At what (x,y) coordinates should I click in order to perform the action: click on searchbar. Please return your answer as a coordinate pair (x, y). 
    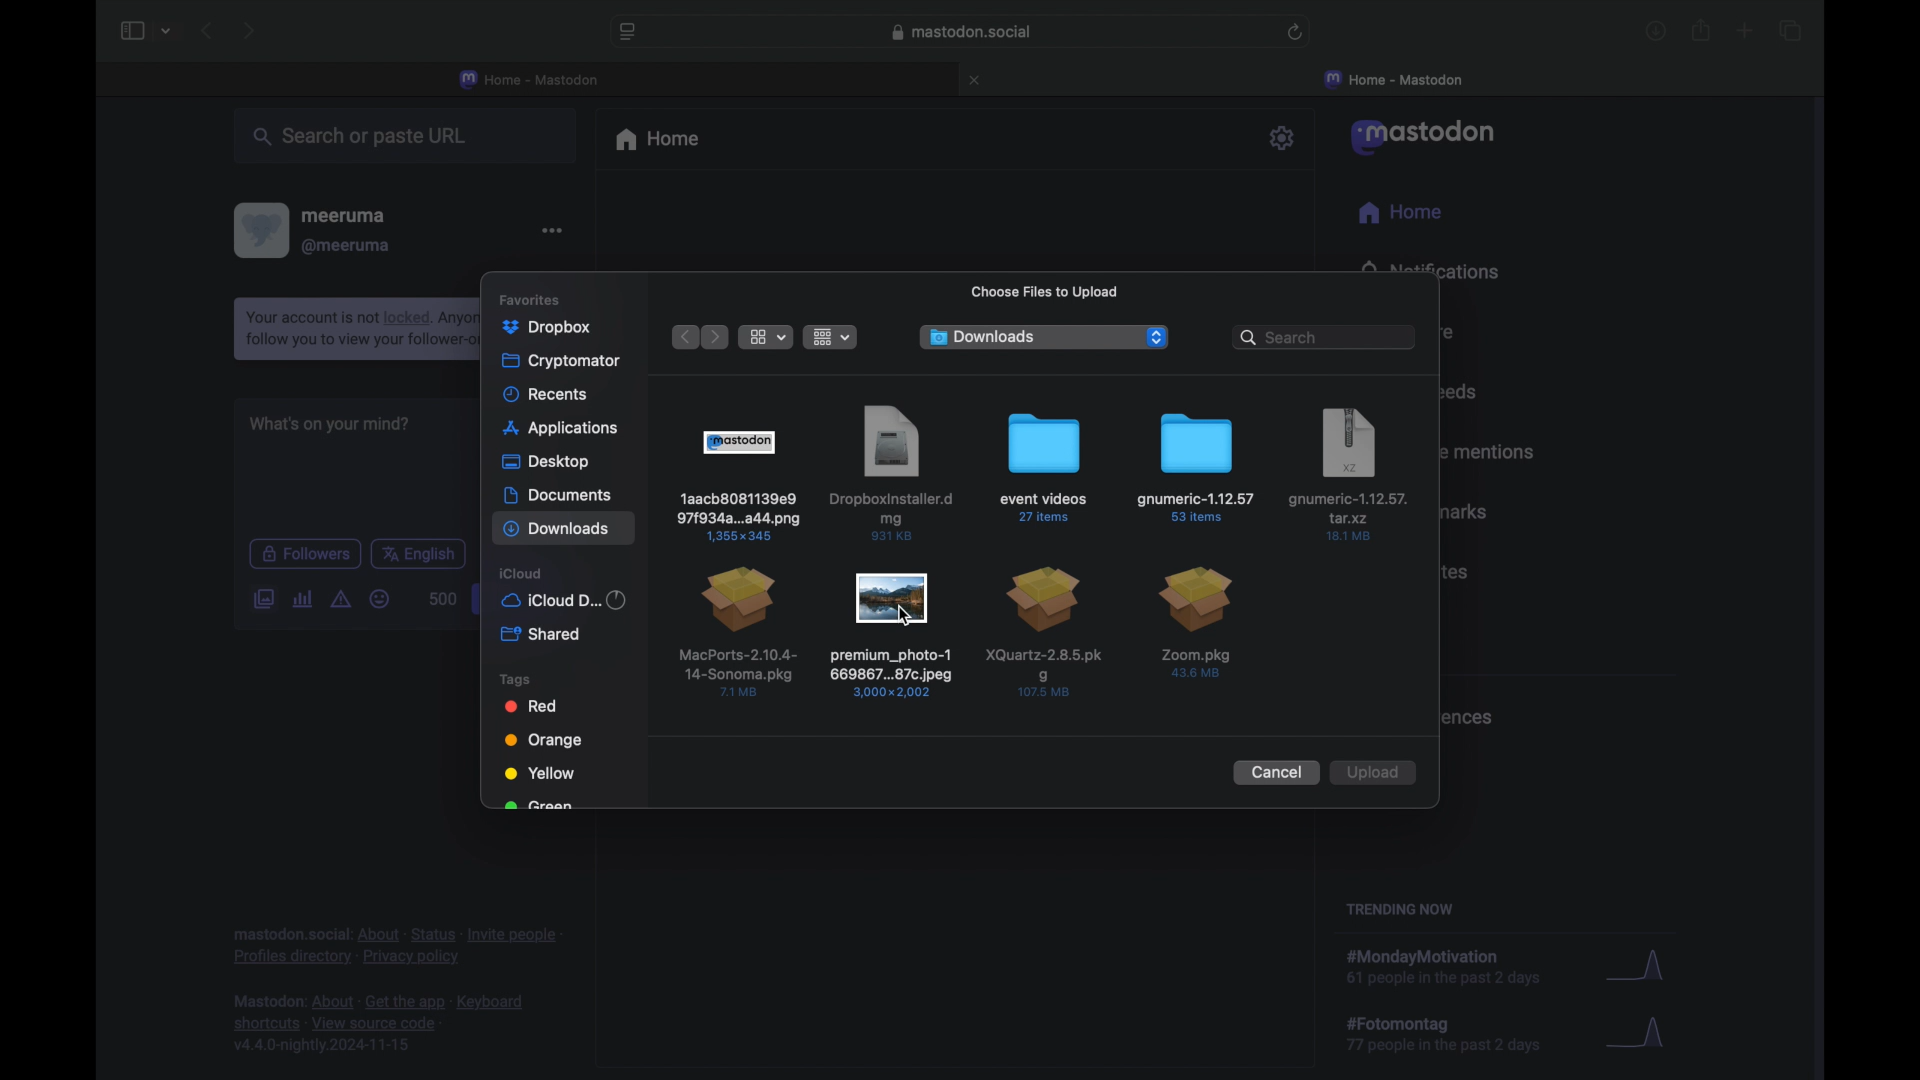
    Looking at the image, I should click on (1326, 337).